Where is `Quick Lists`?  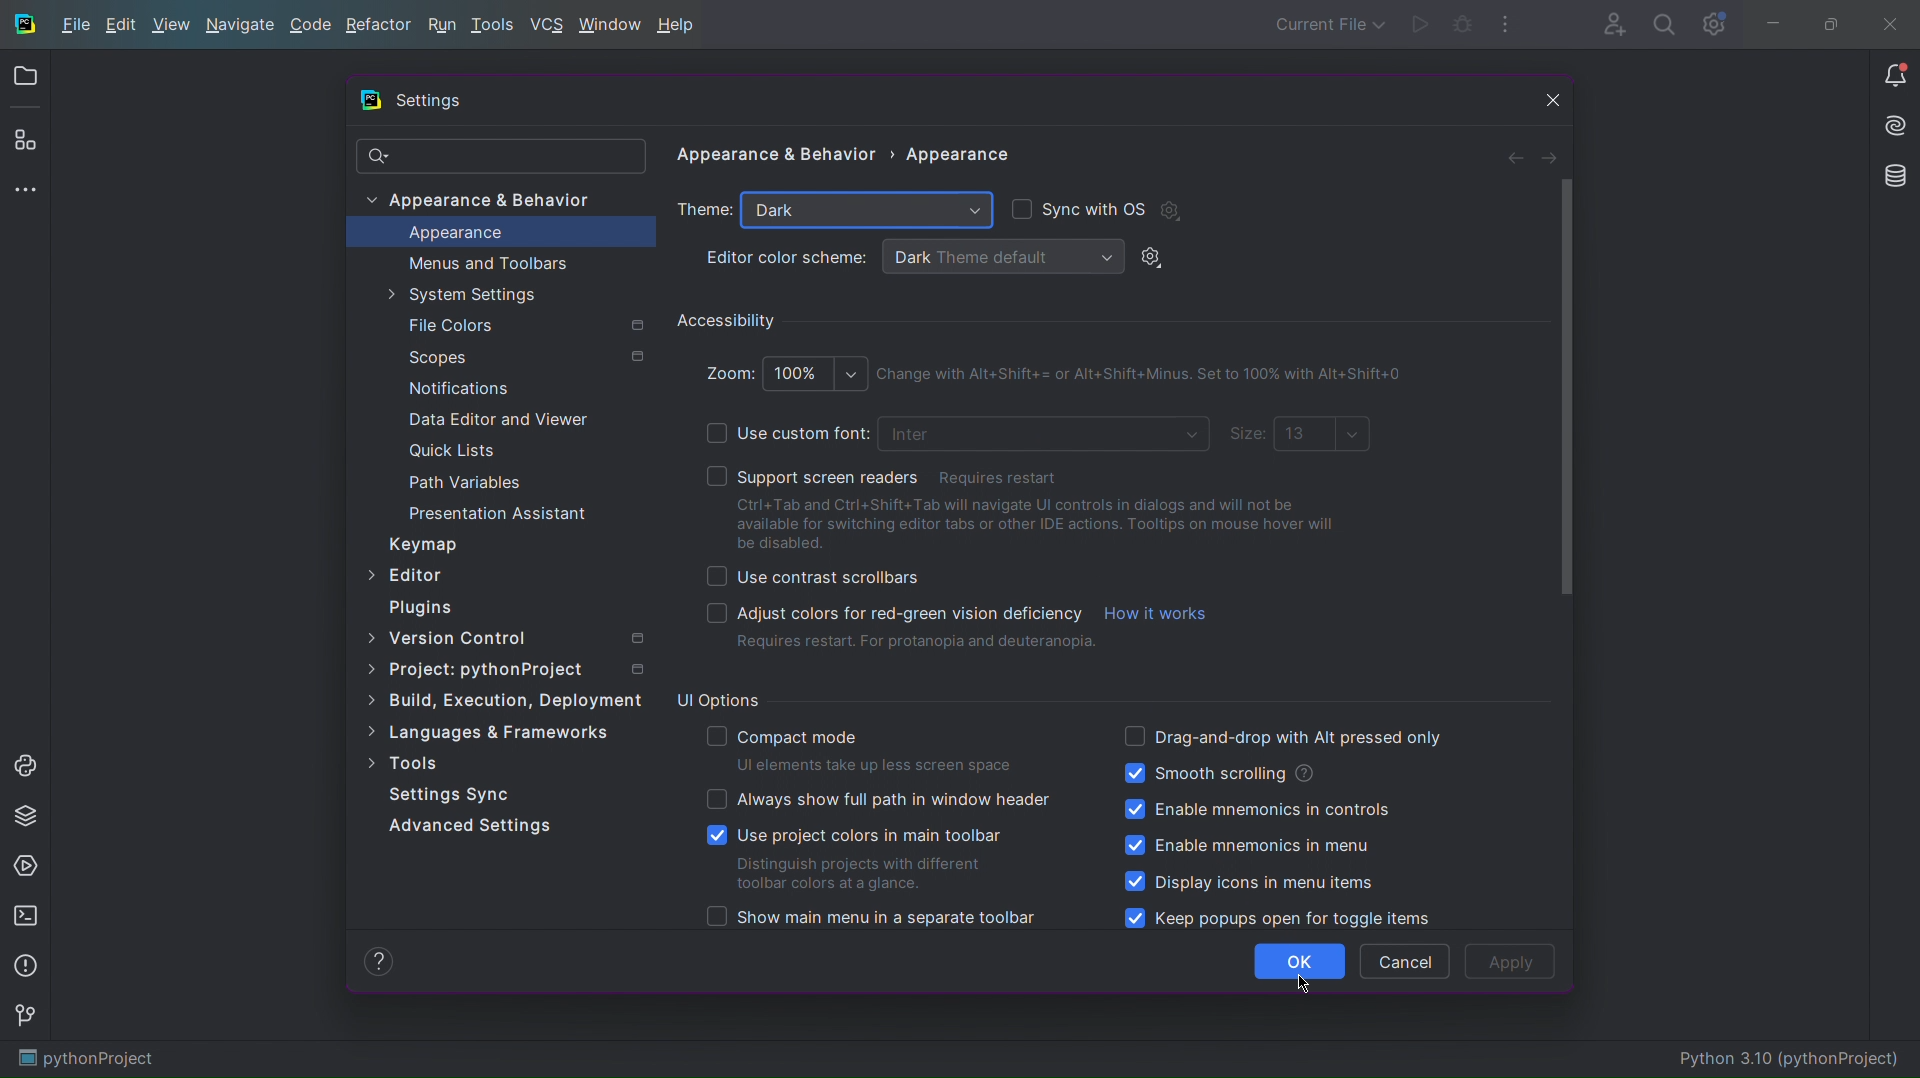
Quick Lists is located at coordinates (467, 453).